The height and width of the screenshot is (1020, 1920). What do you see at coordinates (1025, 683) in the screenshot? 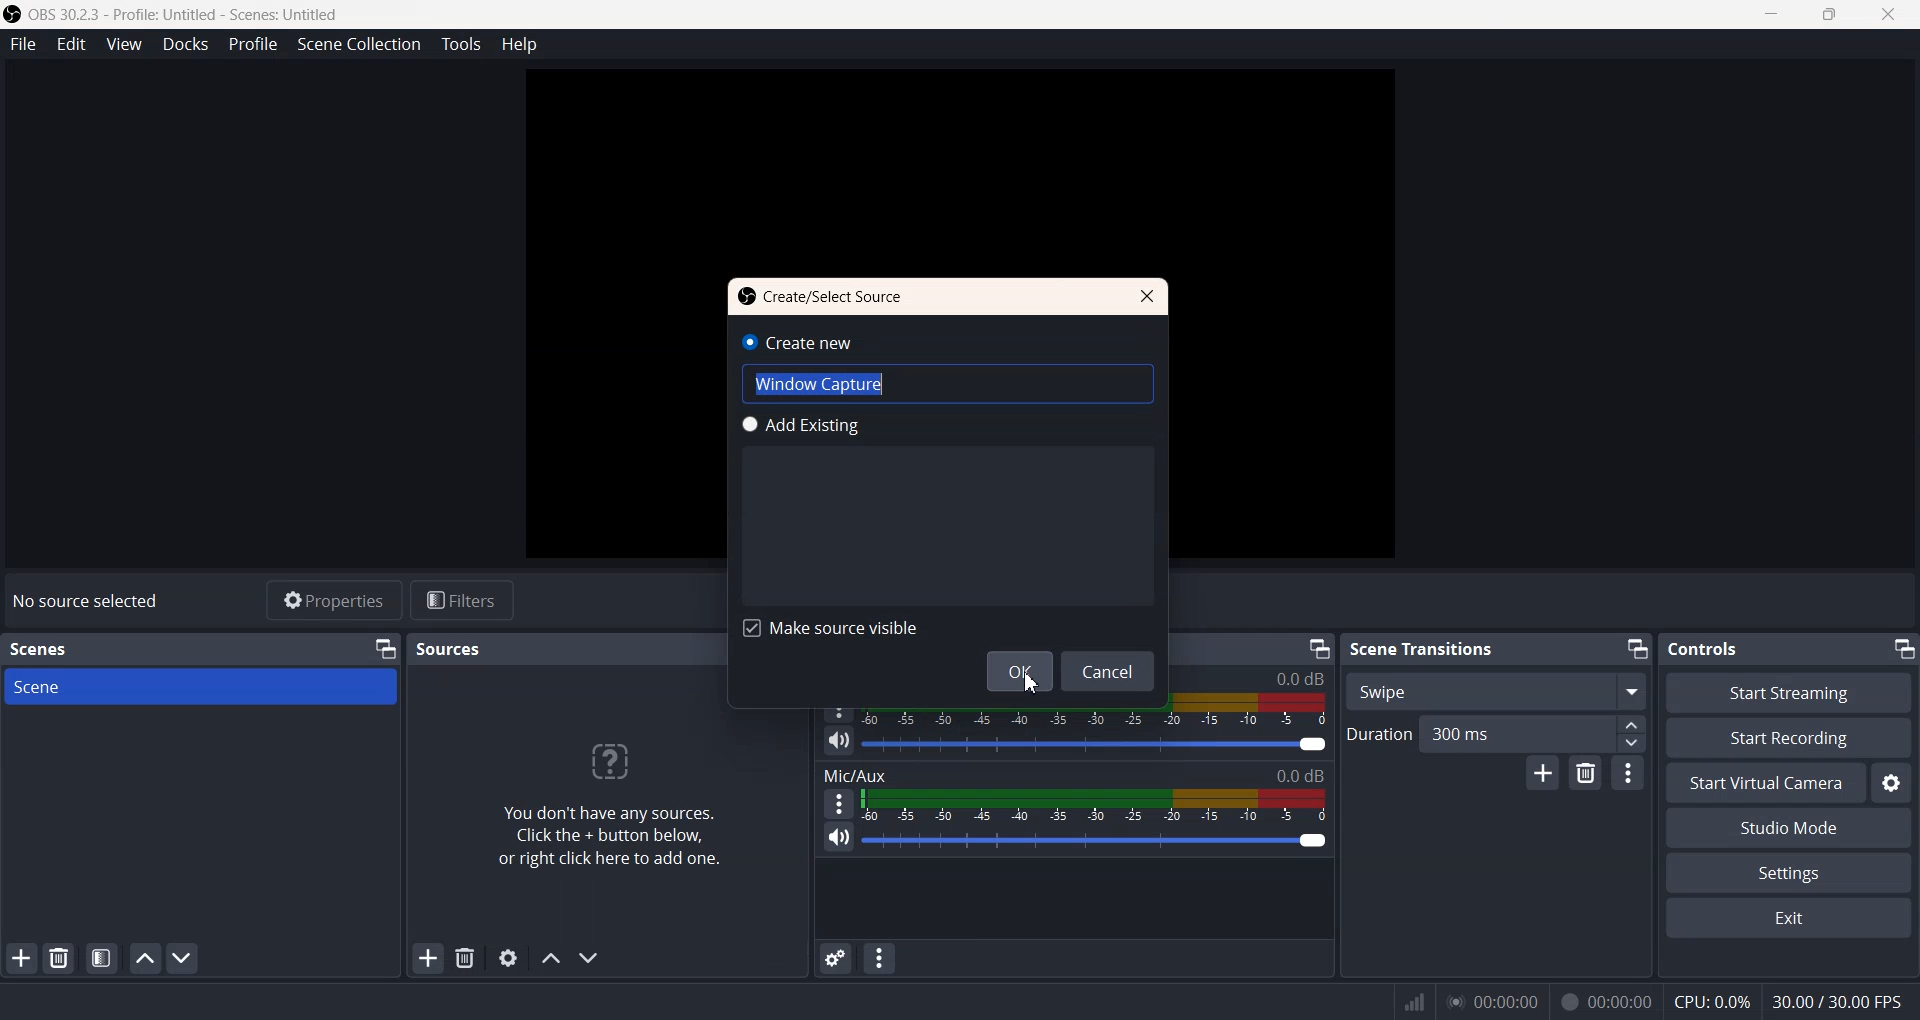
I see `Cursor` at bounding box center [1025, 683].